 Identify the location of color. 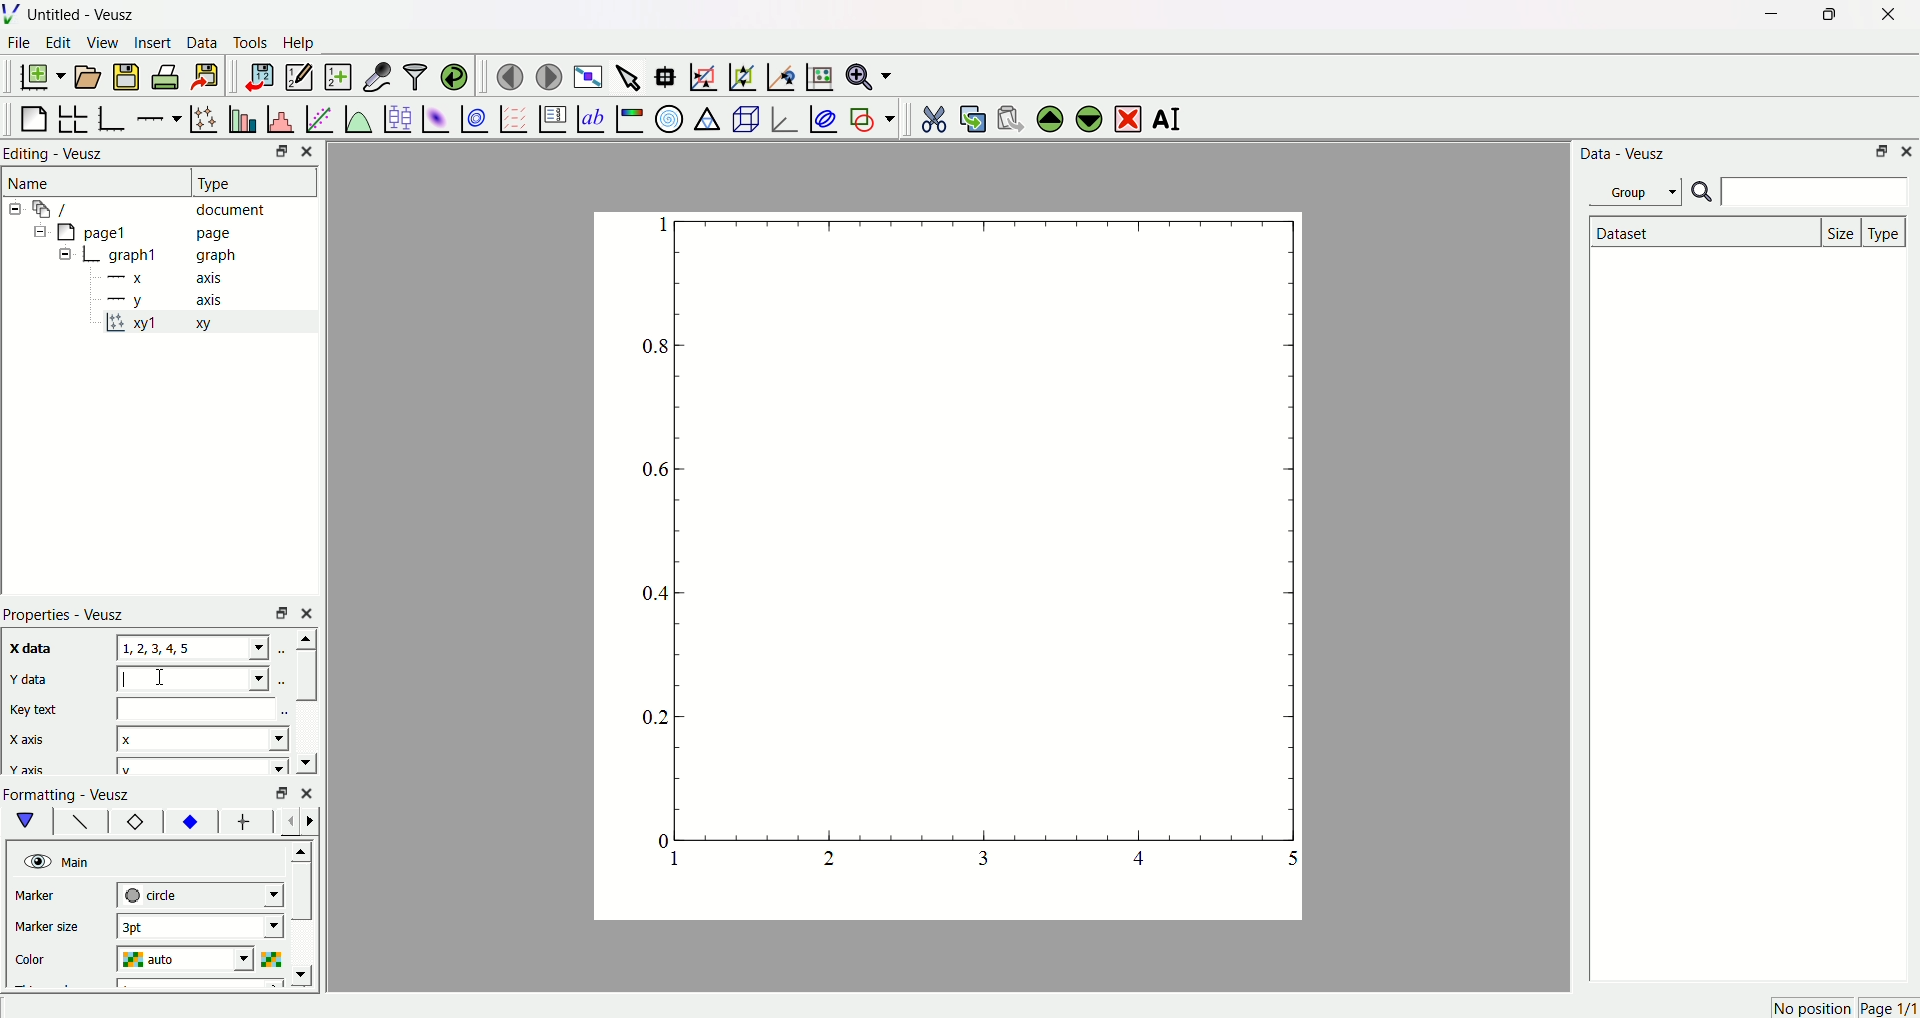
(52, 956).